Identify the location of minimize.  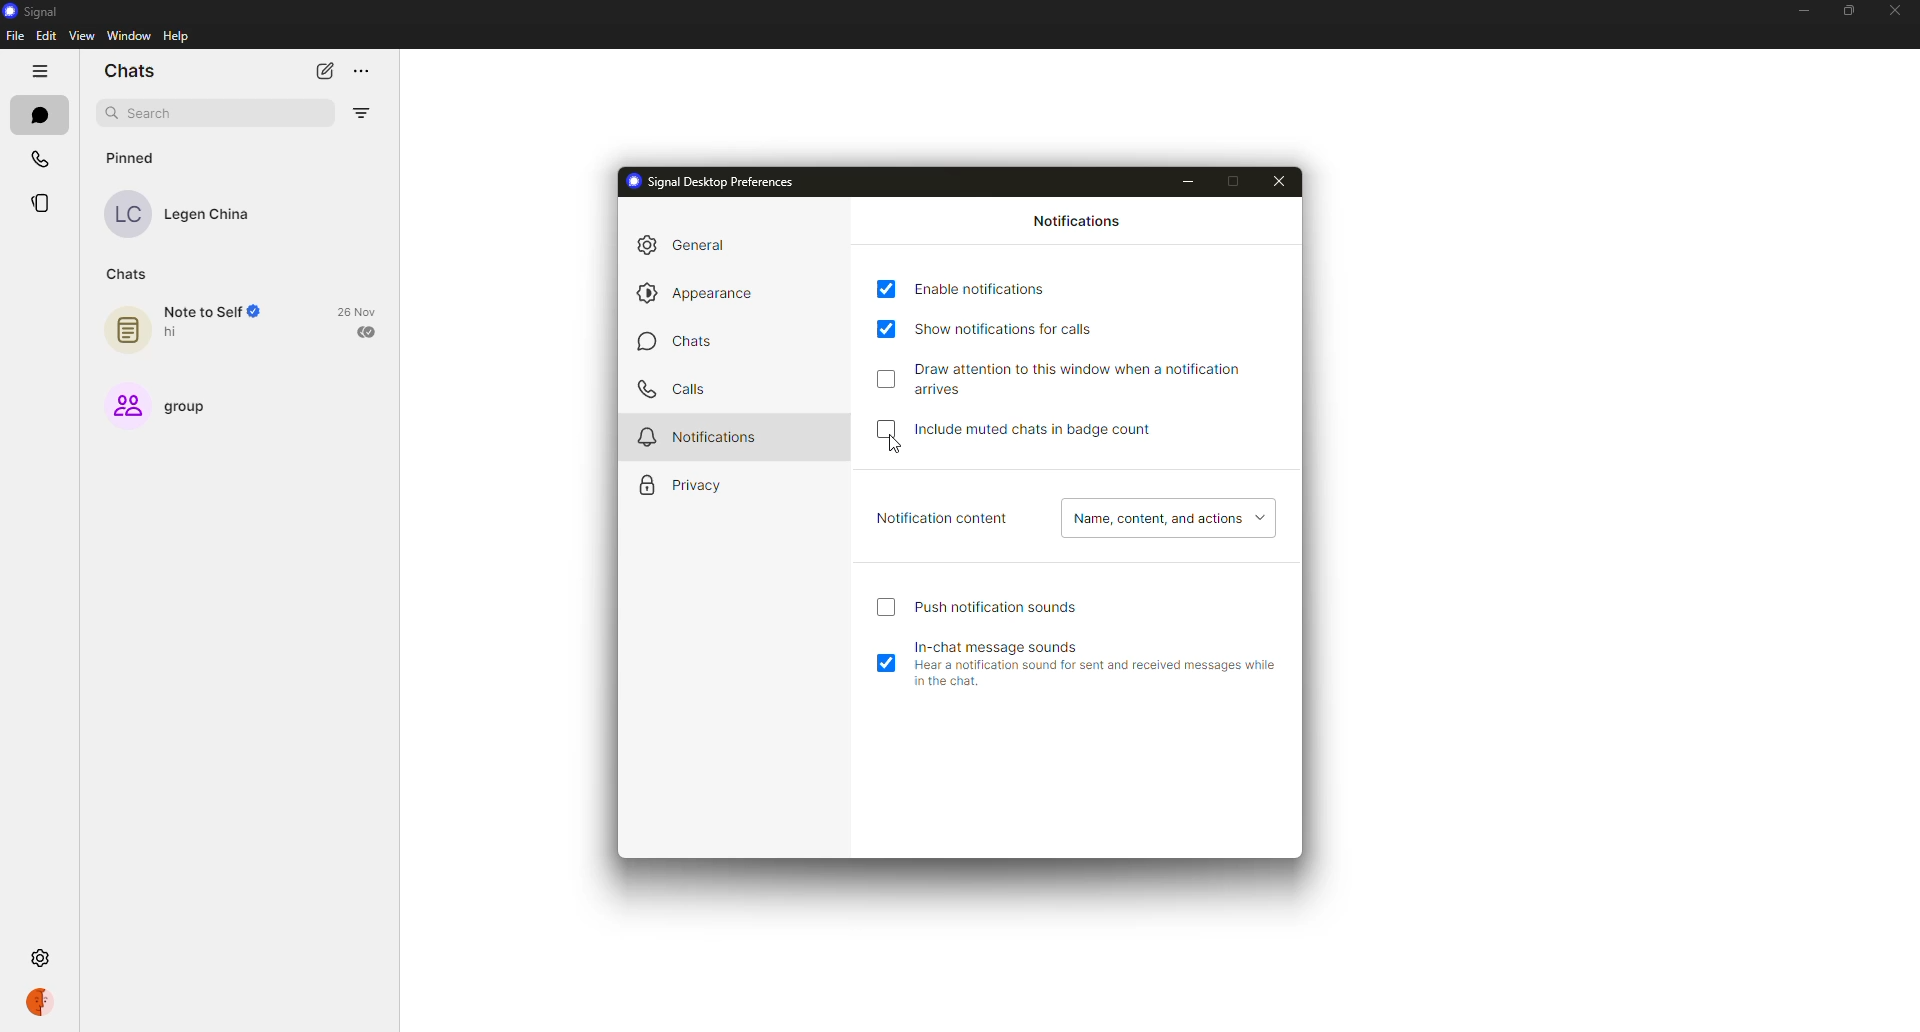
(1801, 12).